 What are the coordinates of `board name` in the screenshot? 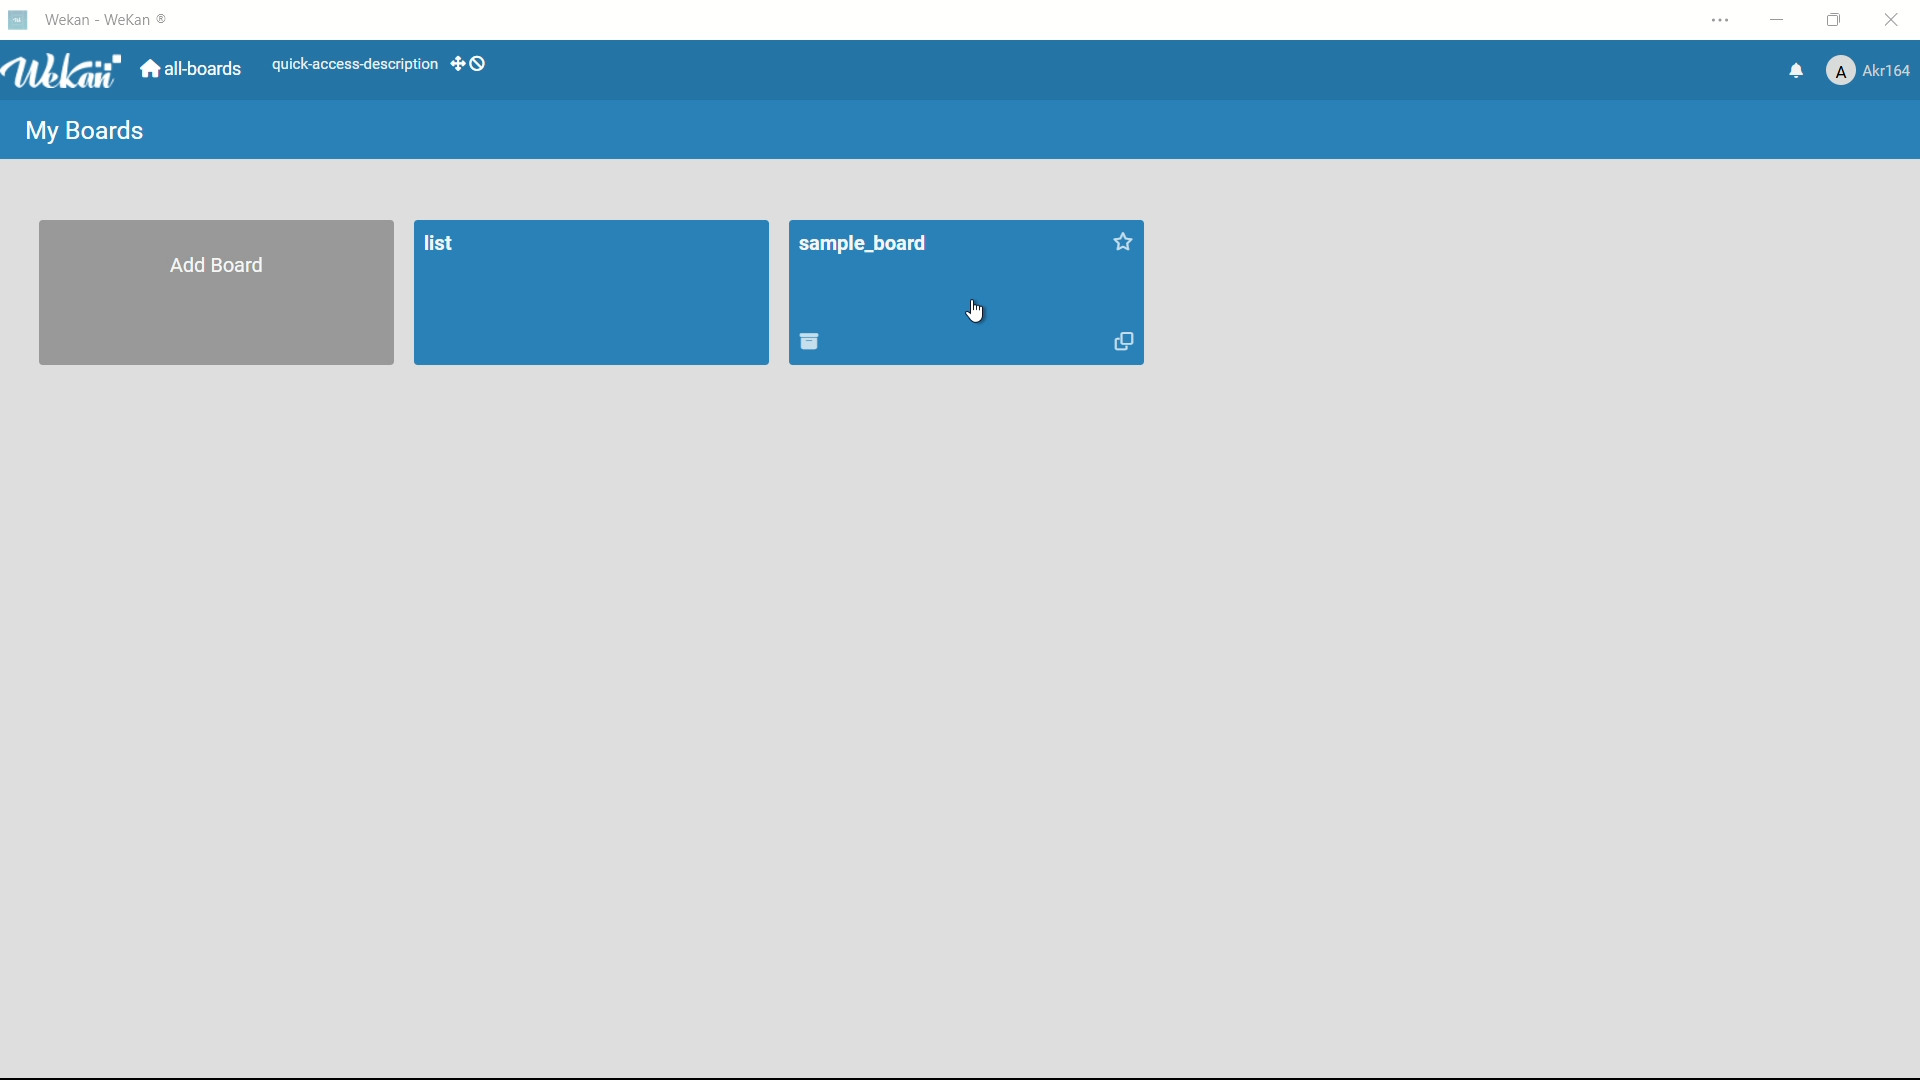 It's located at (862, 245).